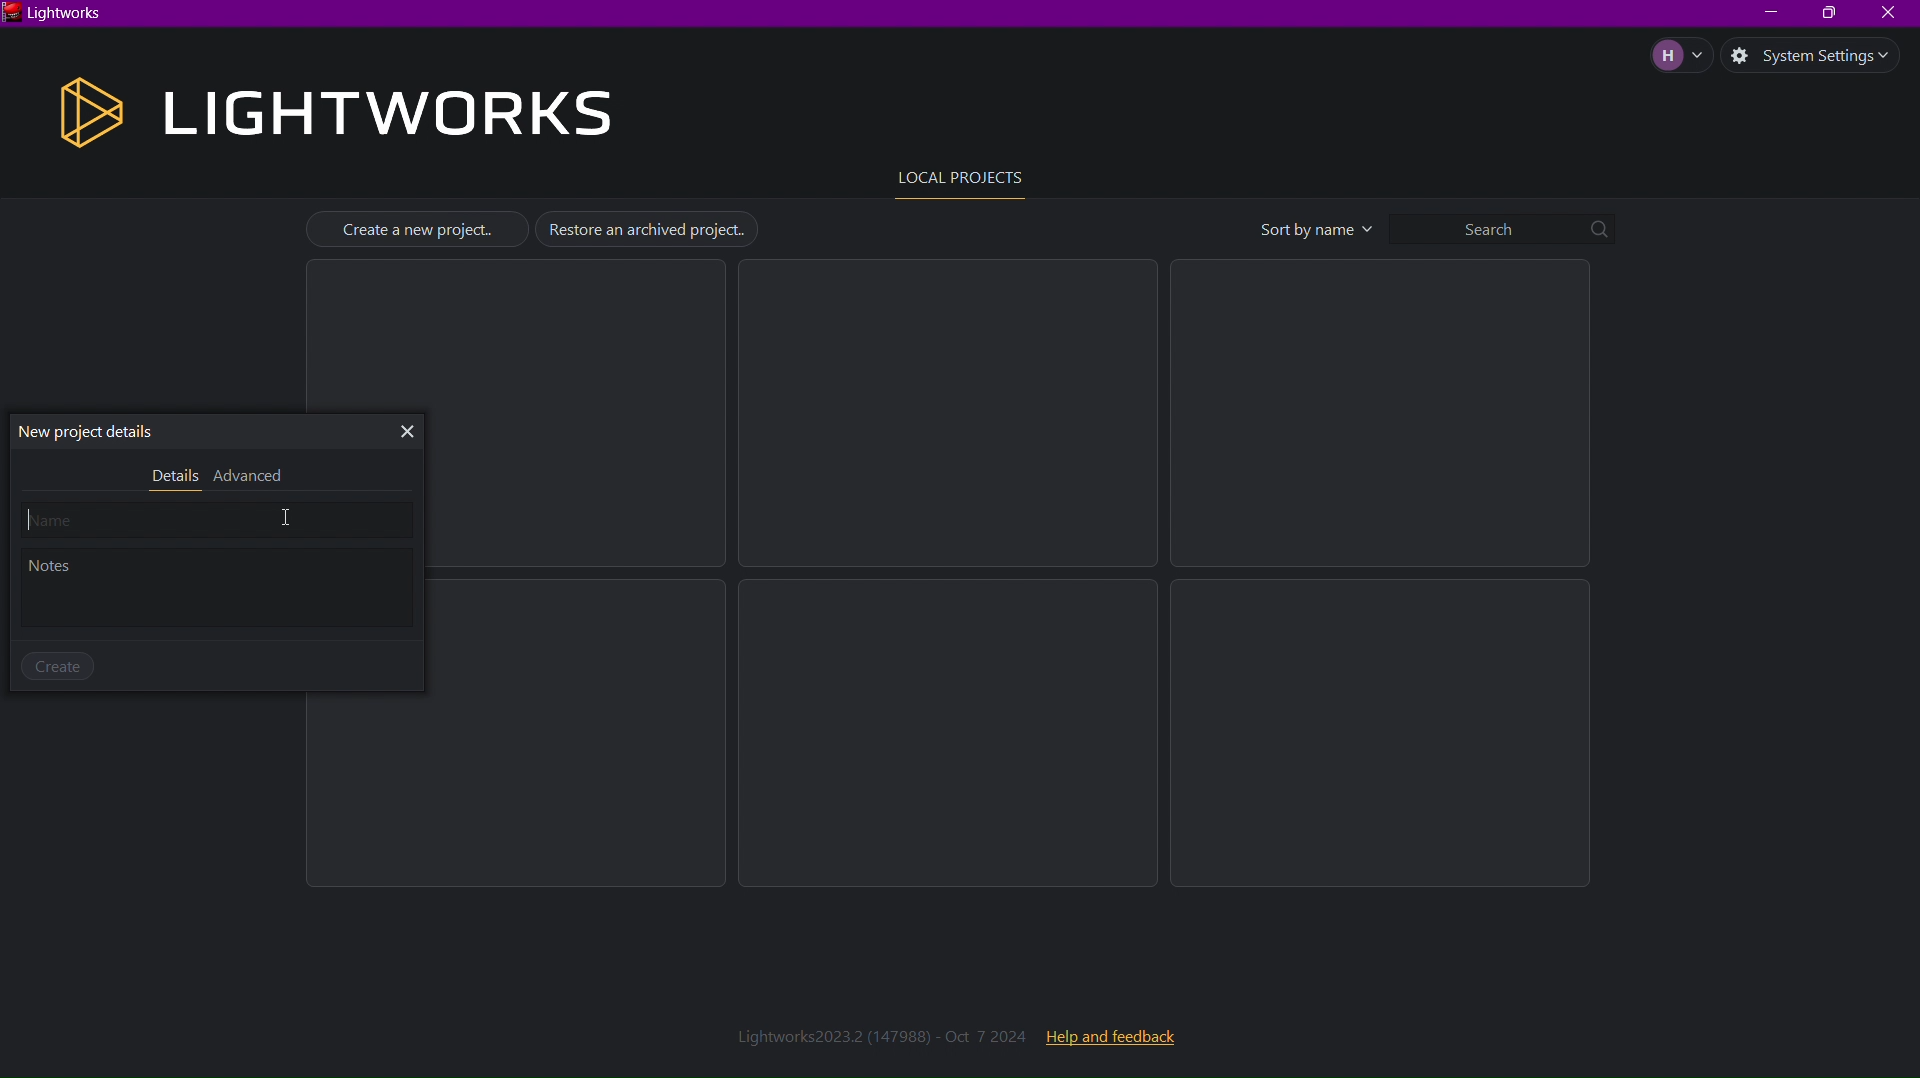 This screenshot has width=1920, height=1078. What do you see at coordinates (1313, 229) in the screenshot?
I see `Sort by name` at bounding box center [1313, 229].